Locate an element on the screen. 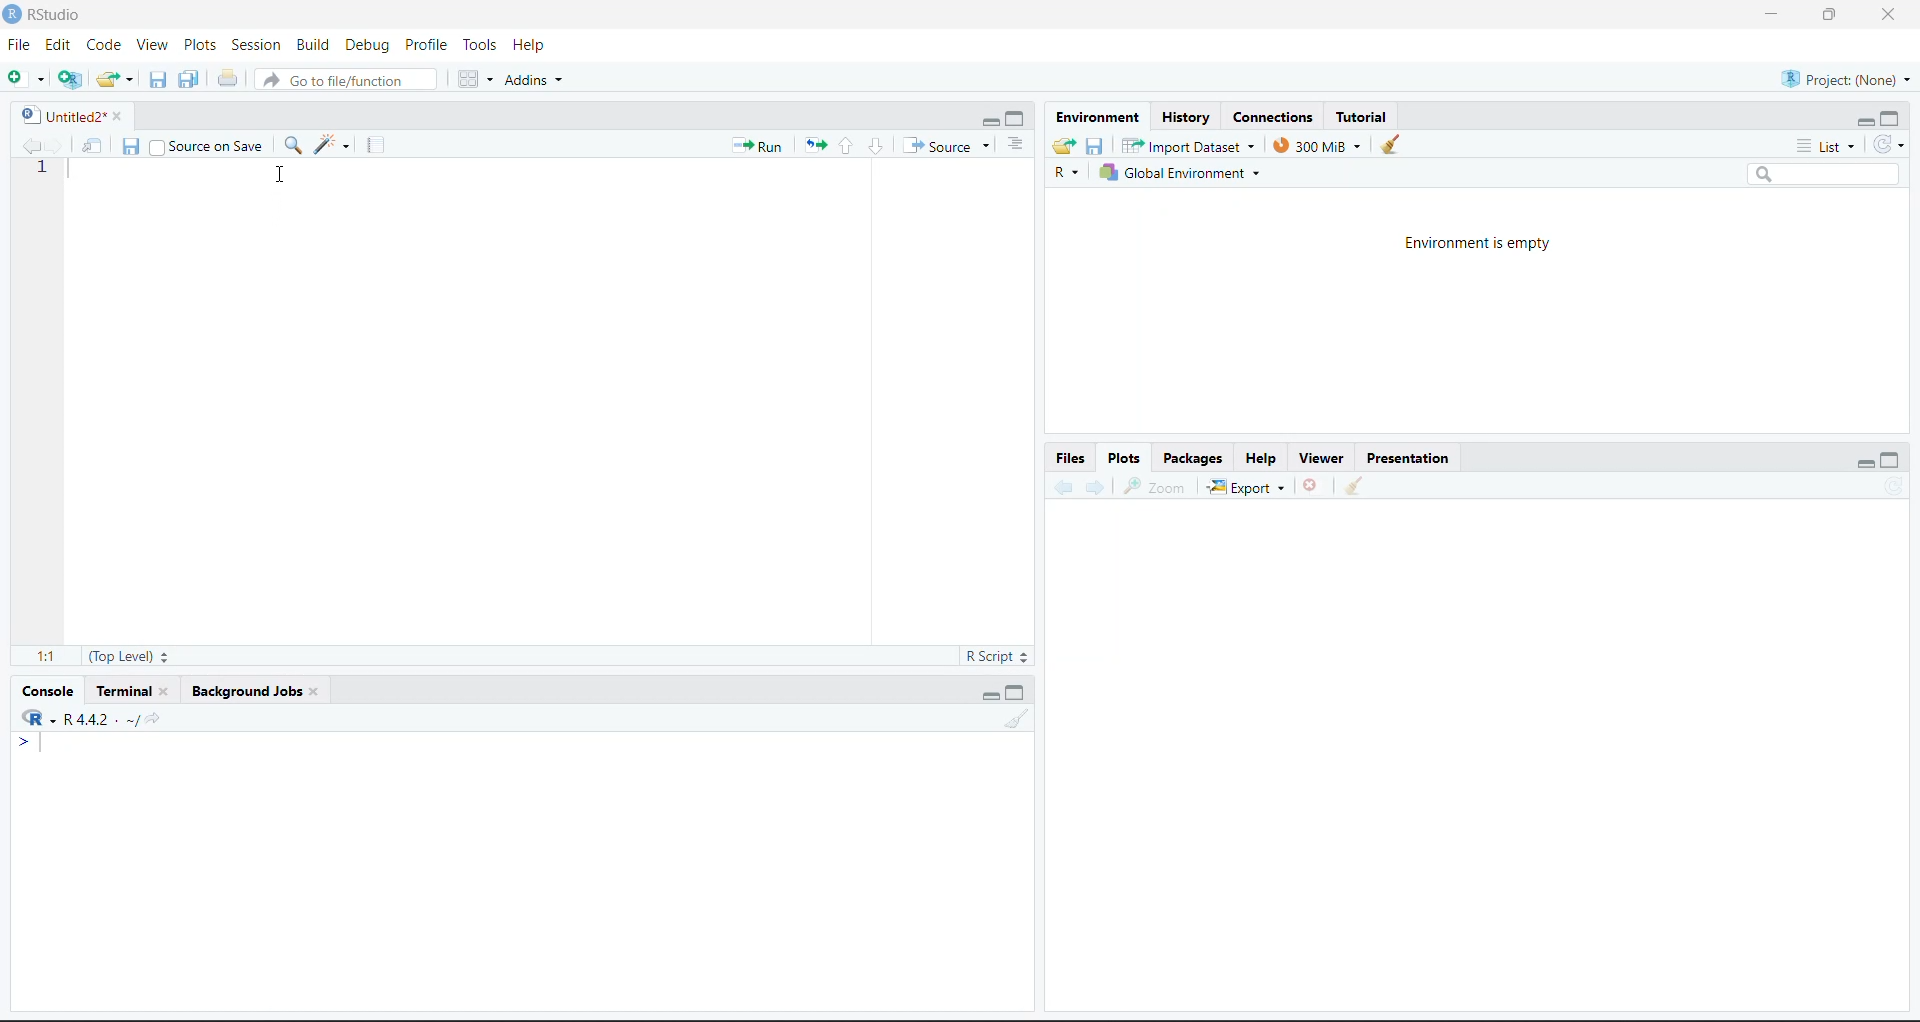 The image size is (1920, 1022). find /replace is located at coordinates (291, 145).